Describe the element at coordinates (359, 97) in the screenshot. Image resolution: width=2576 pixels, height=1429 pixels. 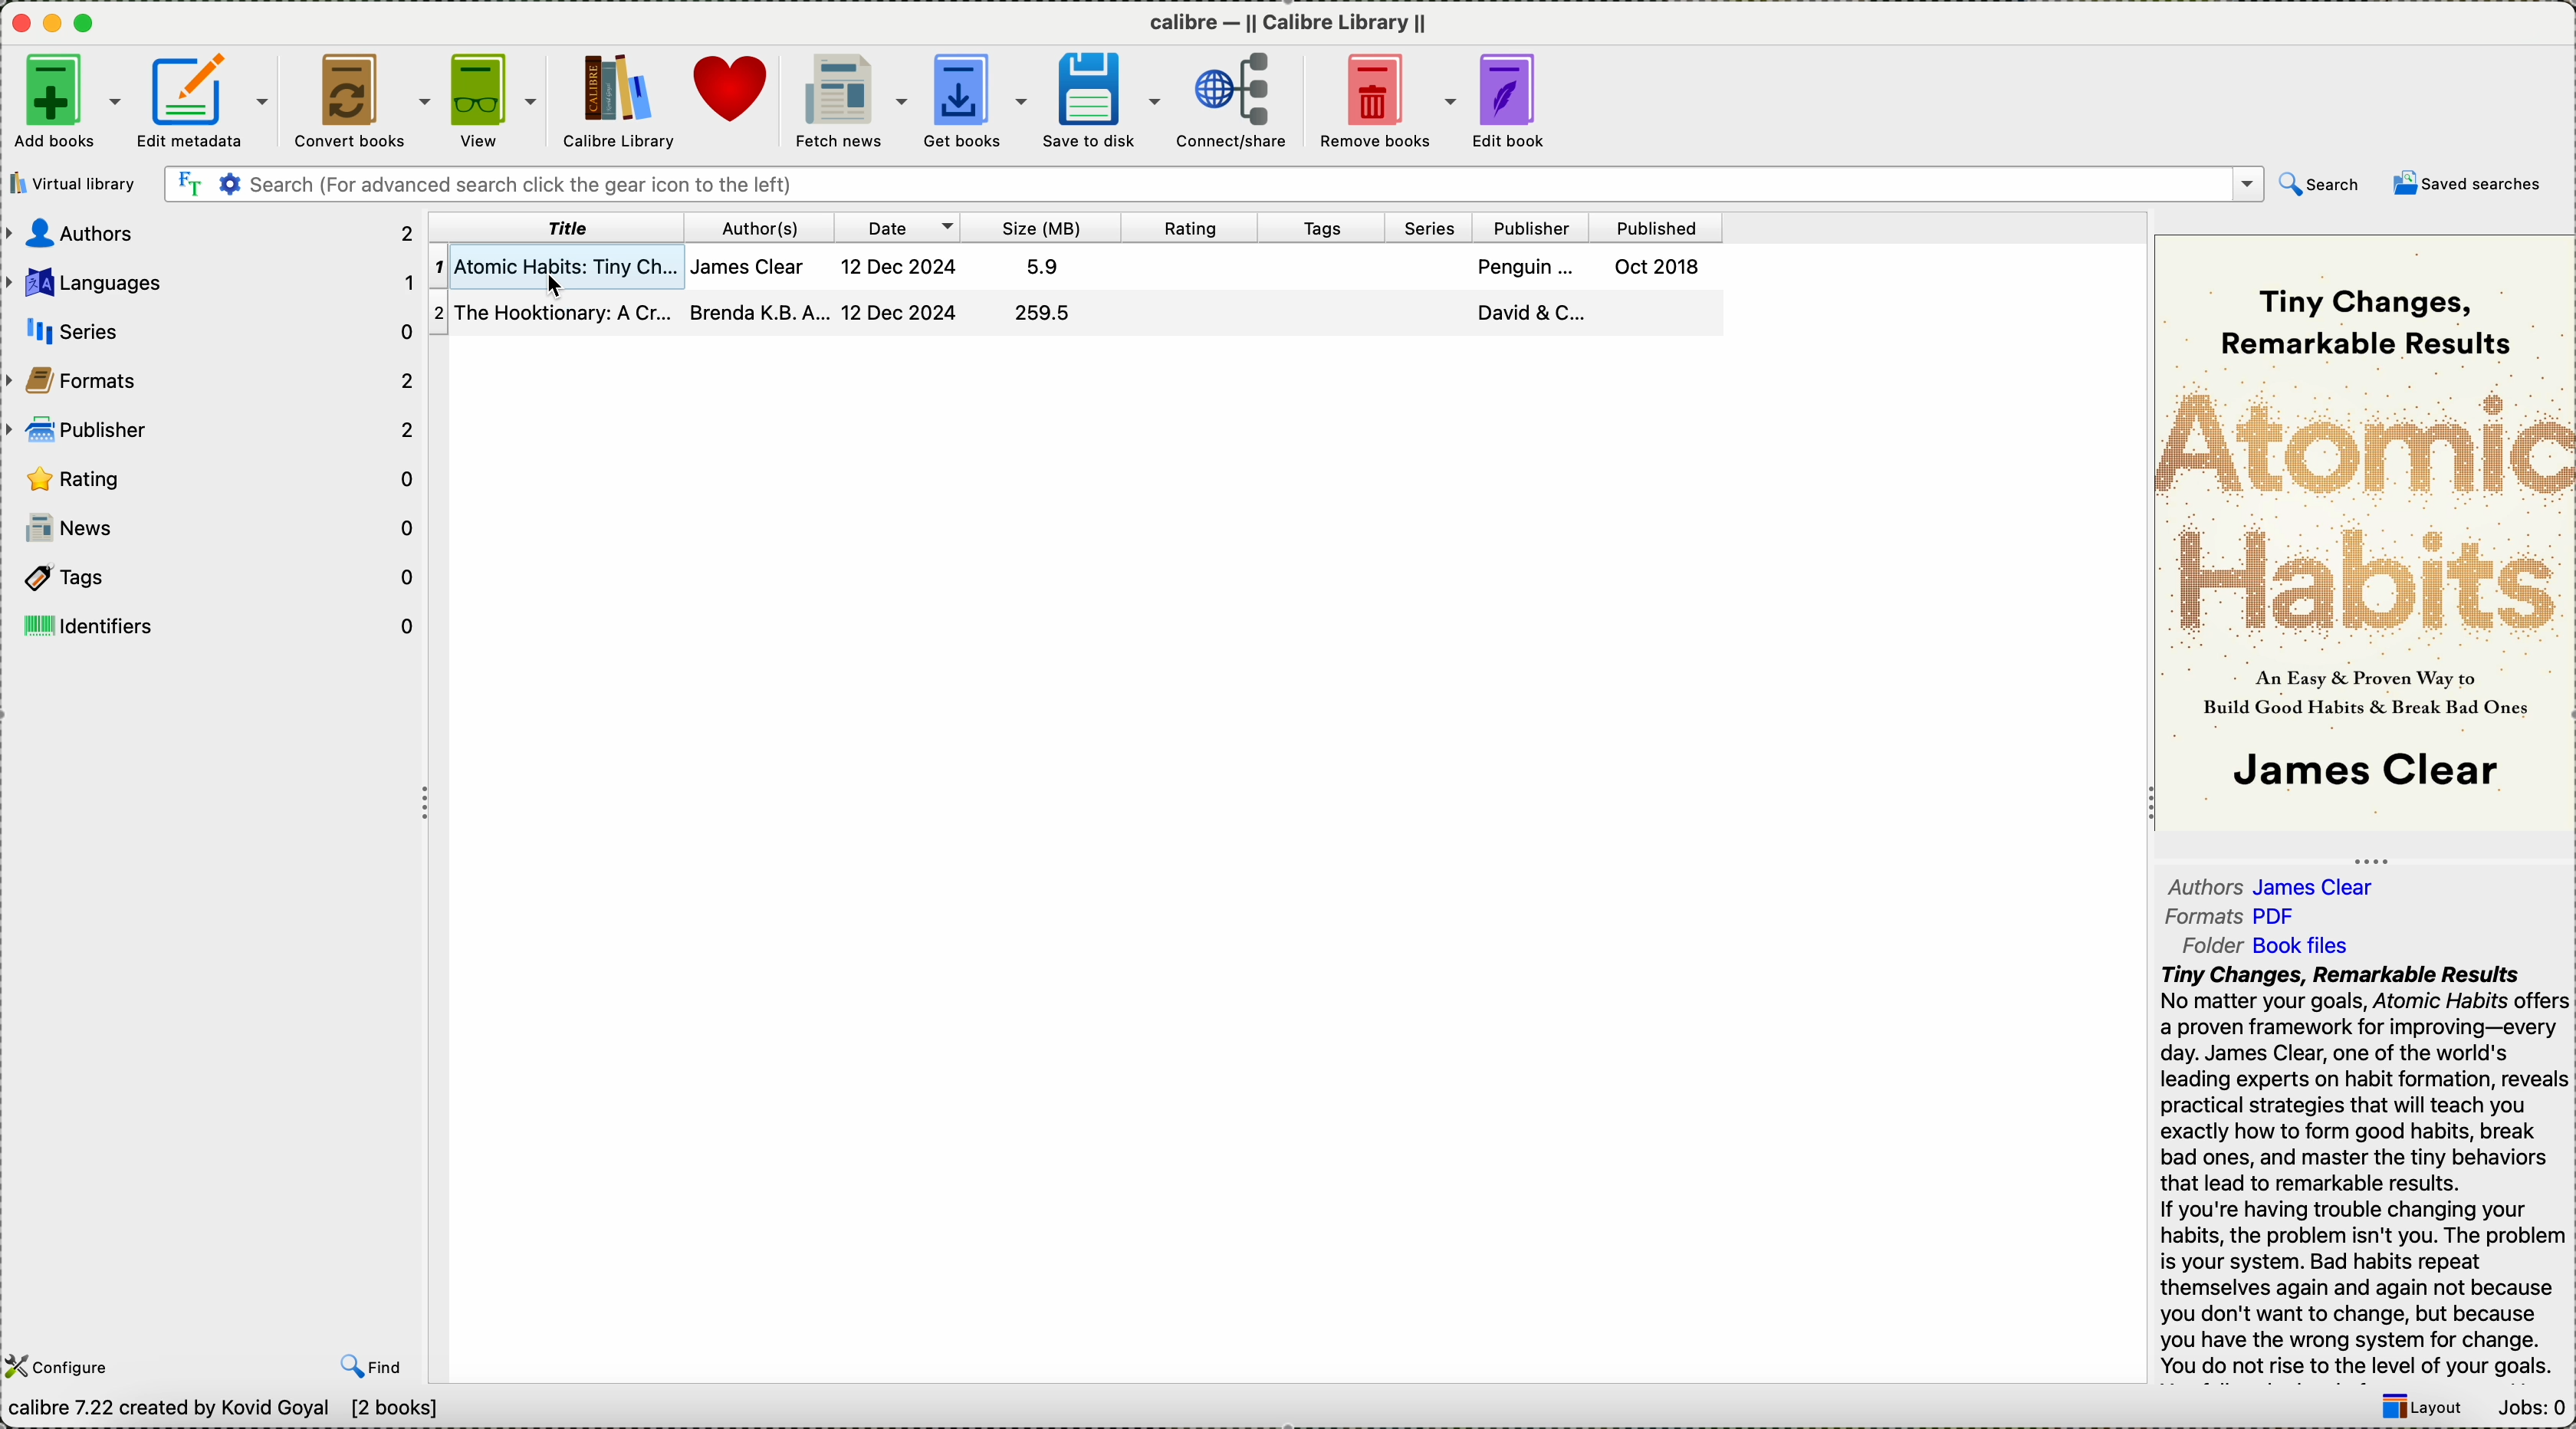
I see `convert books` at that location.